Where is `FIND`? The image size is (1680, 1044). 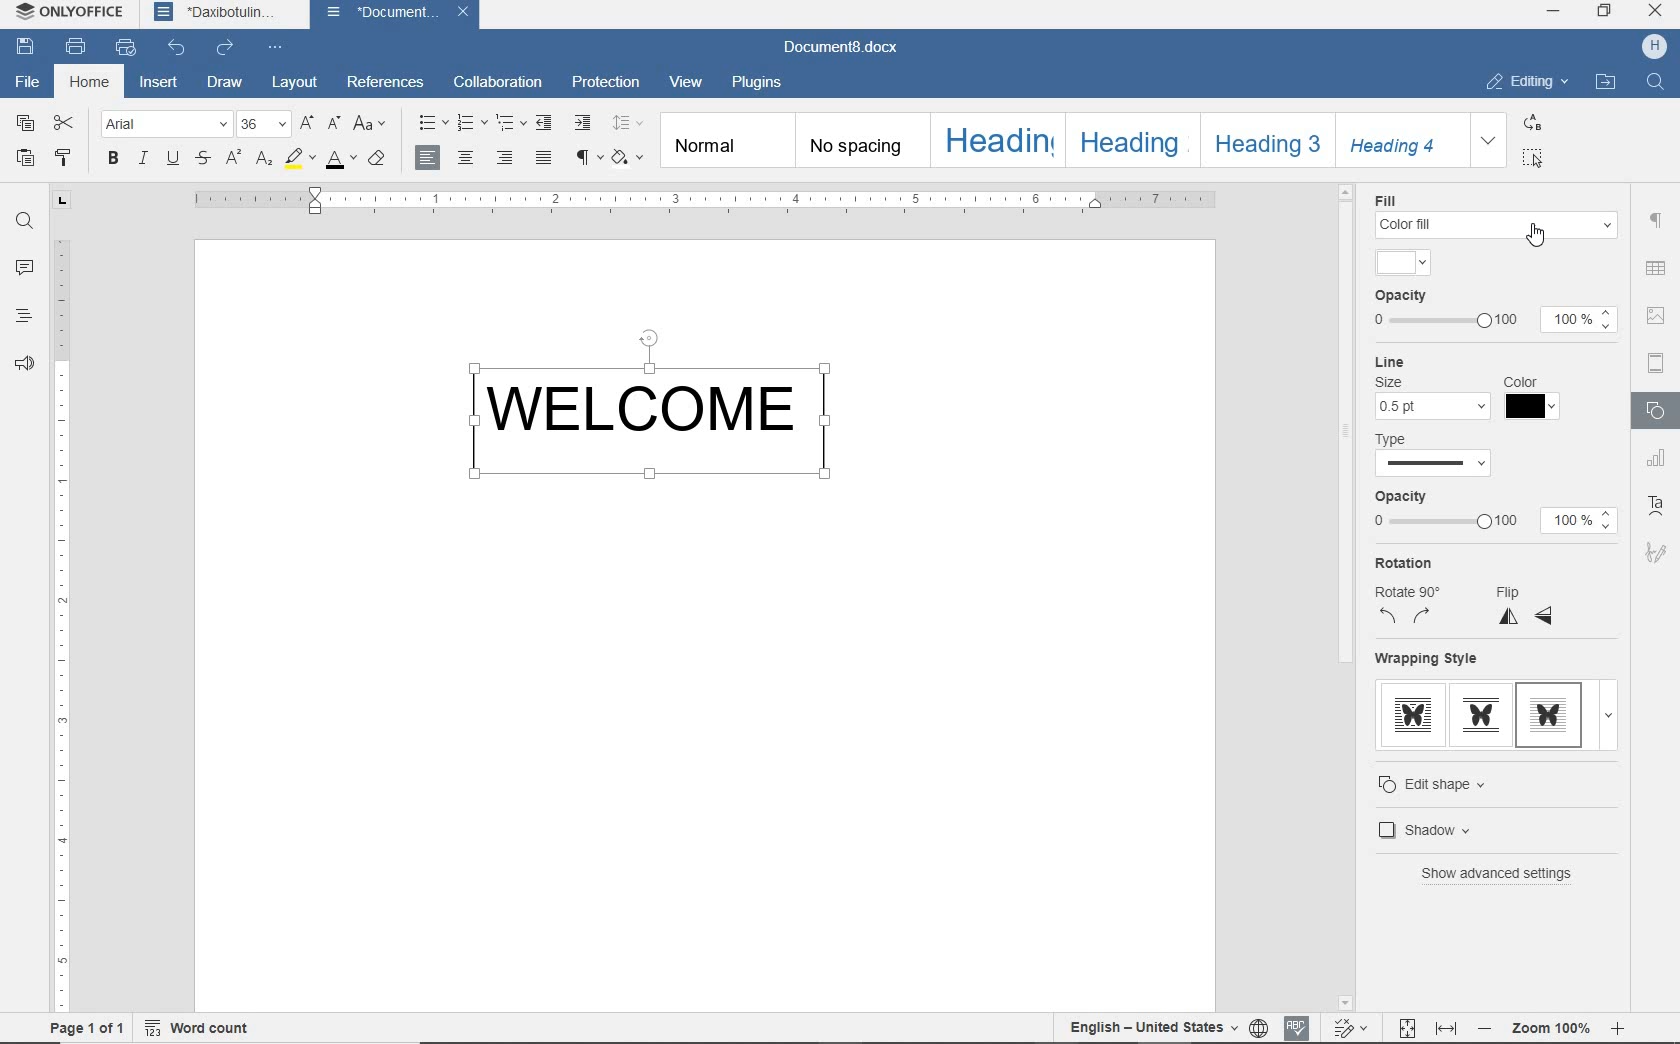
FIND is located at coordinates (1654, 84).